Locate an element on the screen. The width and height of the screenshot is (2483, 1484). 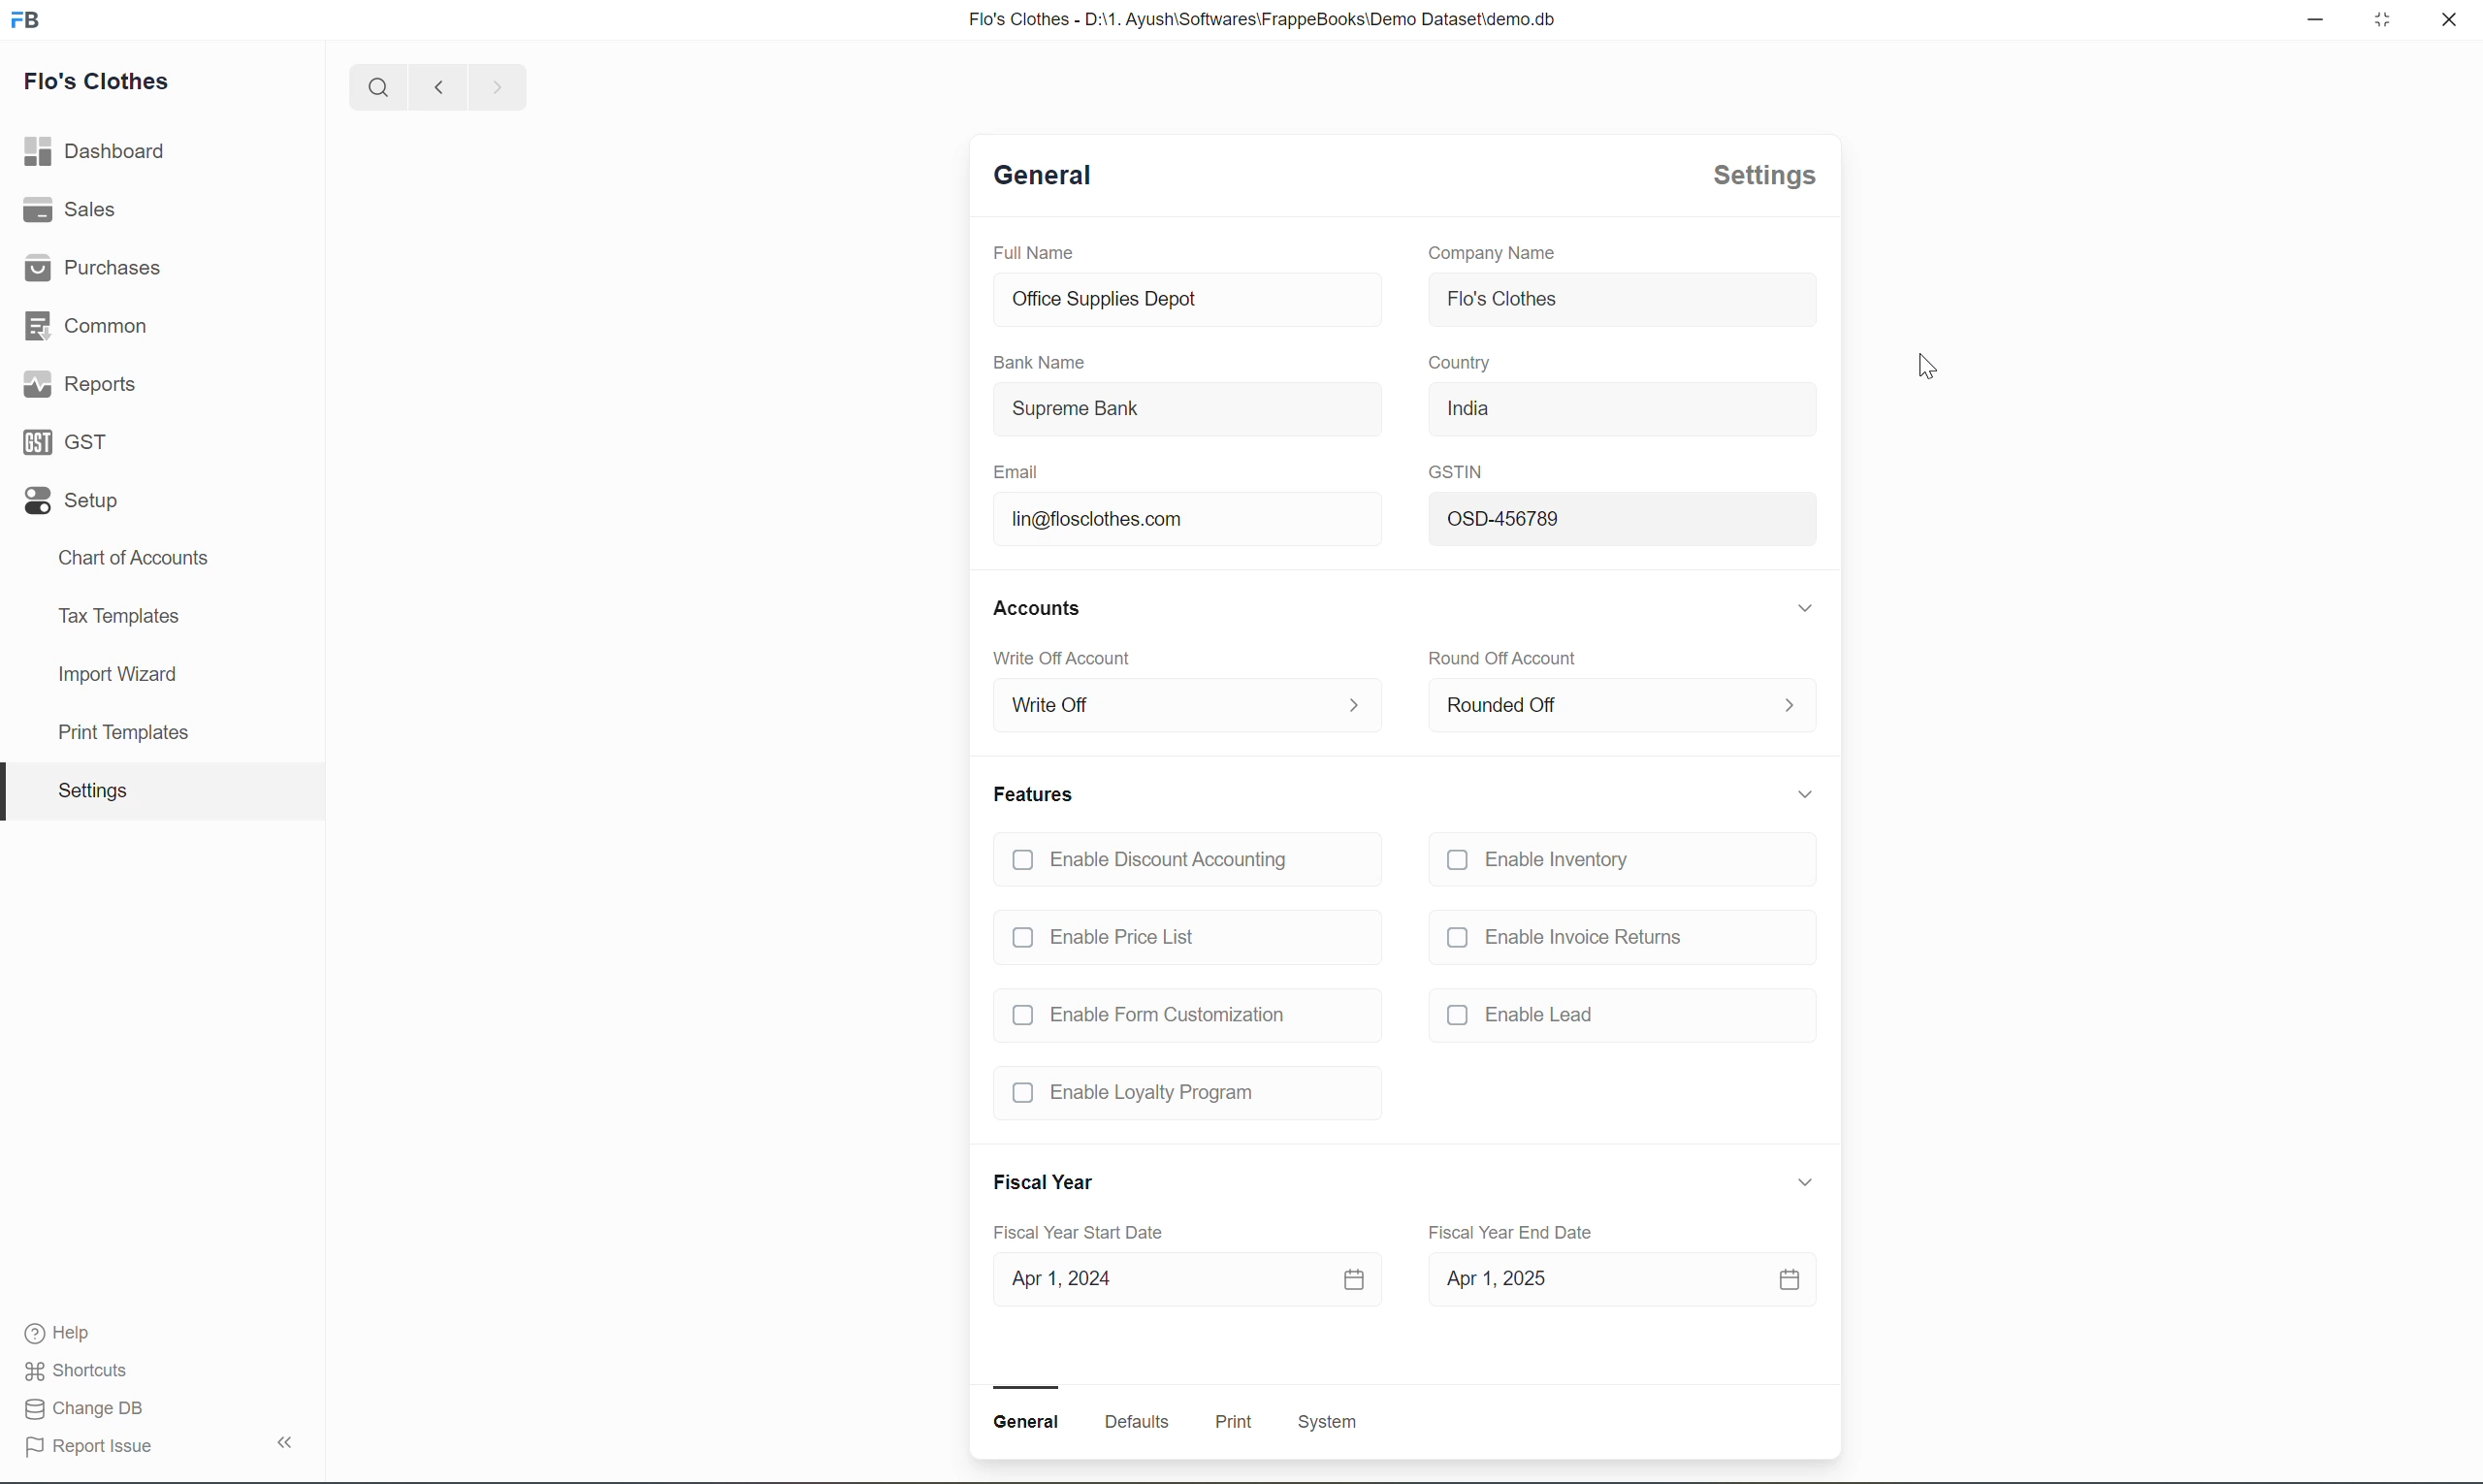
Enable Price List is located at coordinates (1107, 936).